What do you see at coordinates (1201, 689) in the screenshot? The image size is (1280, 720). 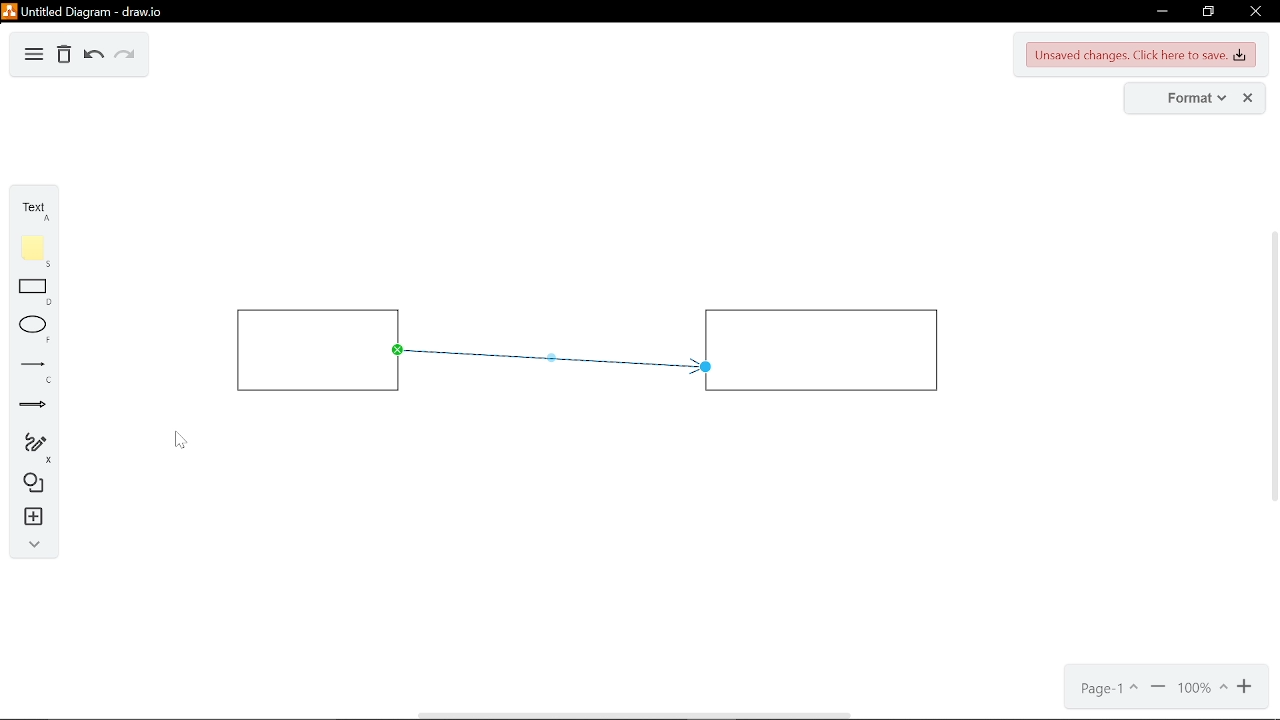 I see `current zoom` at bounding box center [1201, 689].